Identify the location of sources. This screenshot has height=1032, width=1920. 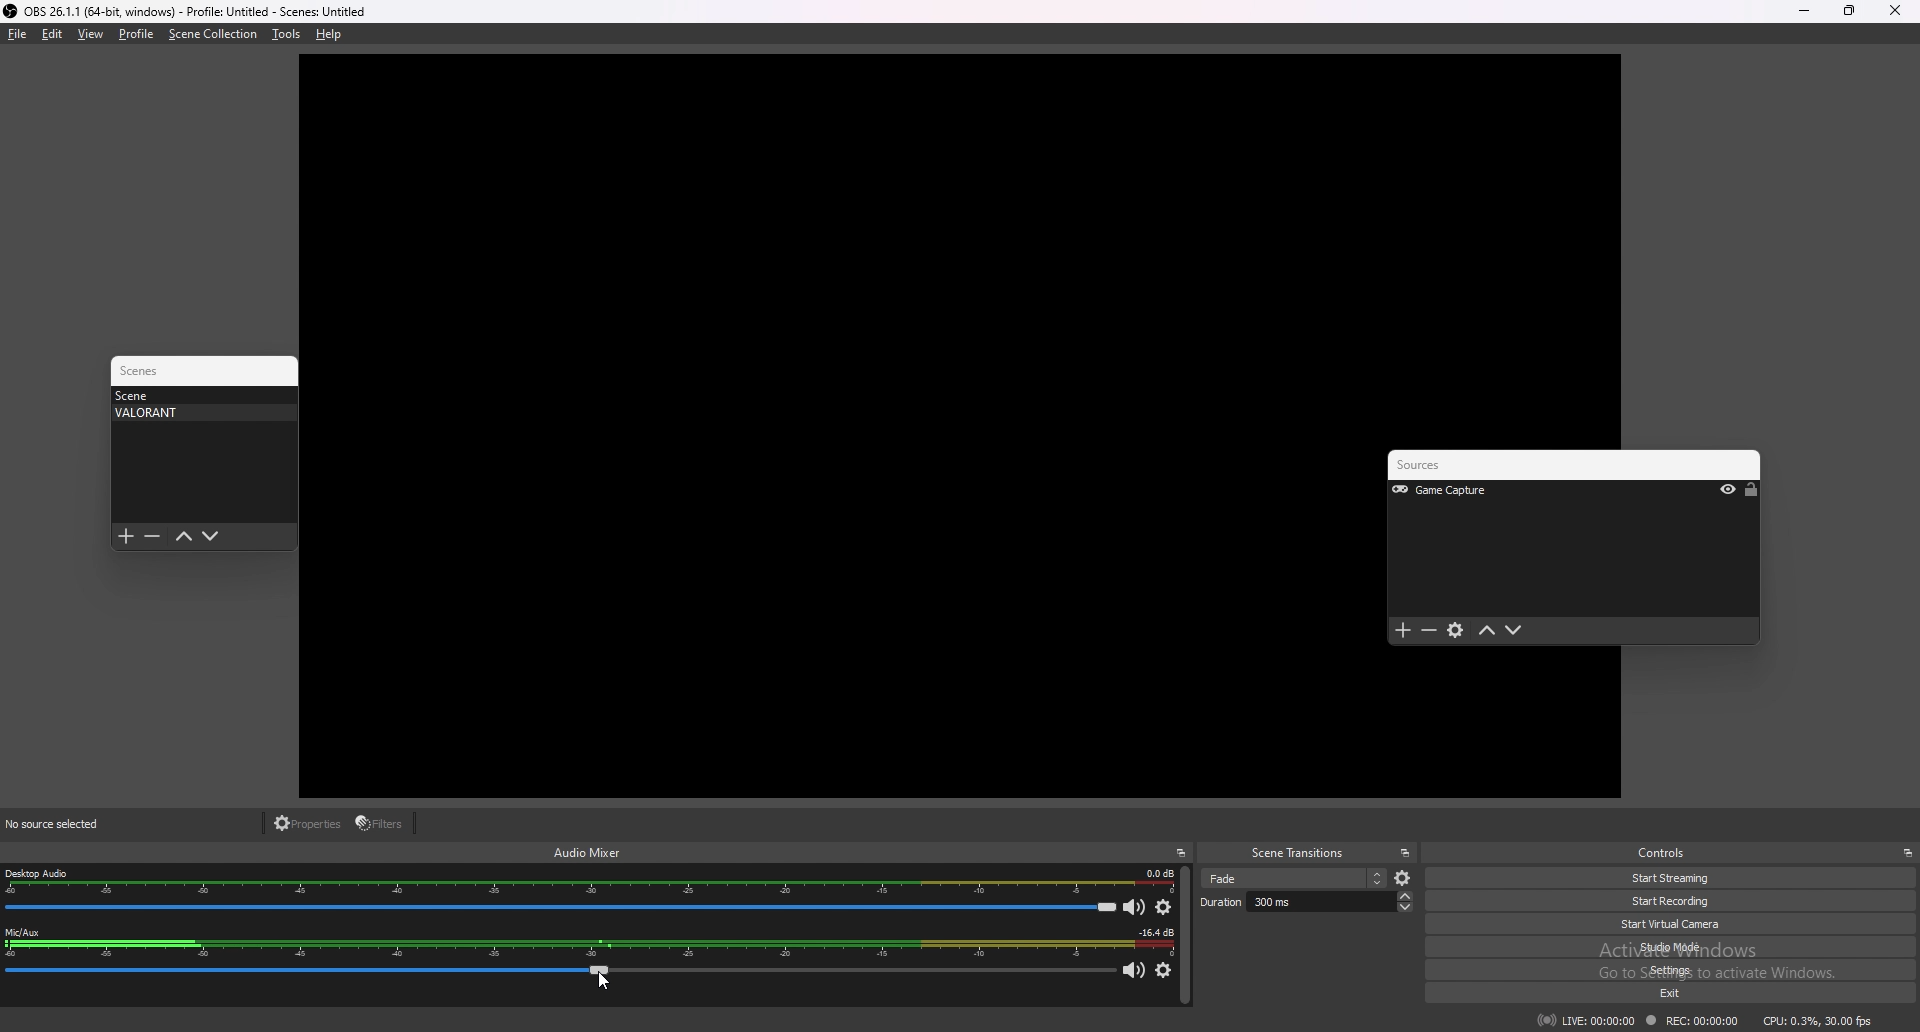
(1444, 466).